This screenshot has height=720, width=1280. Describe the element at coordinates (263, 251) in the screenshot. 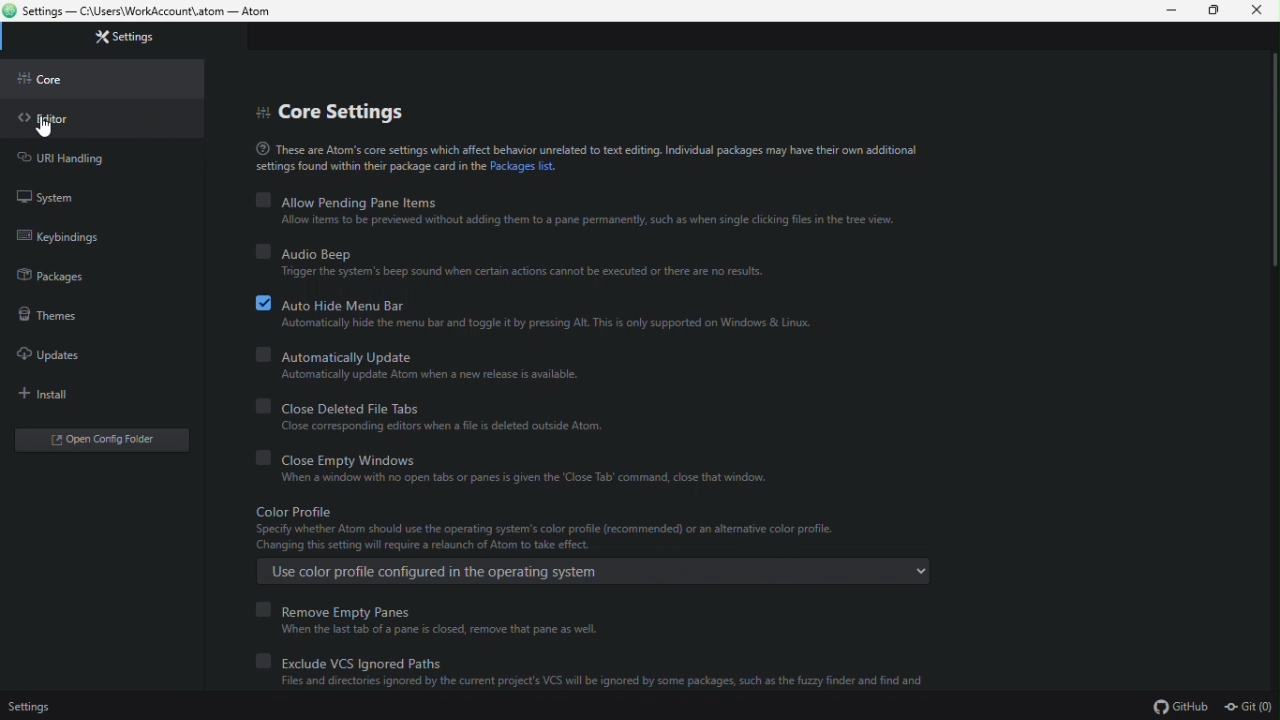

I see `off` at that location.